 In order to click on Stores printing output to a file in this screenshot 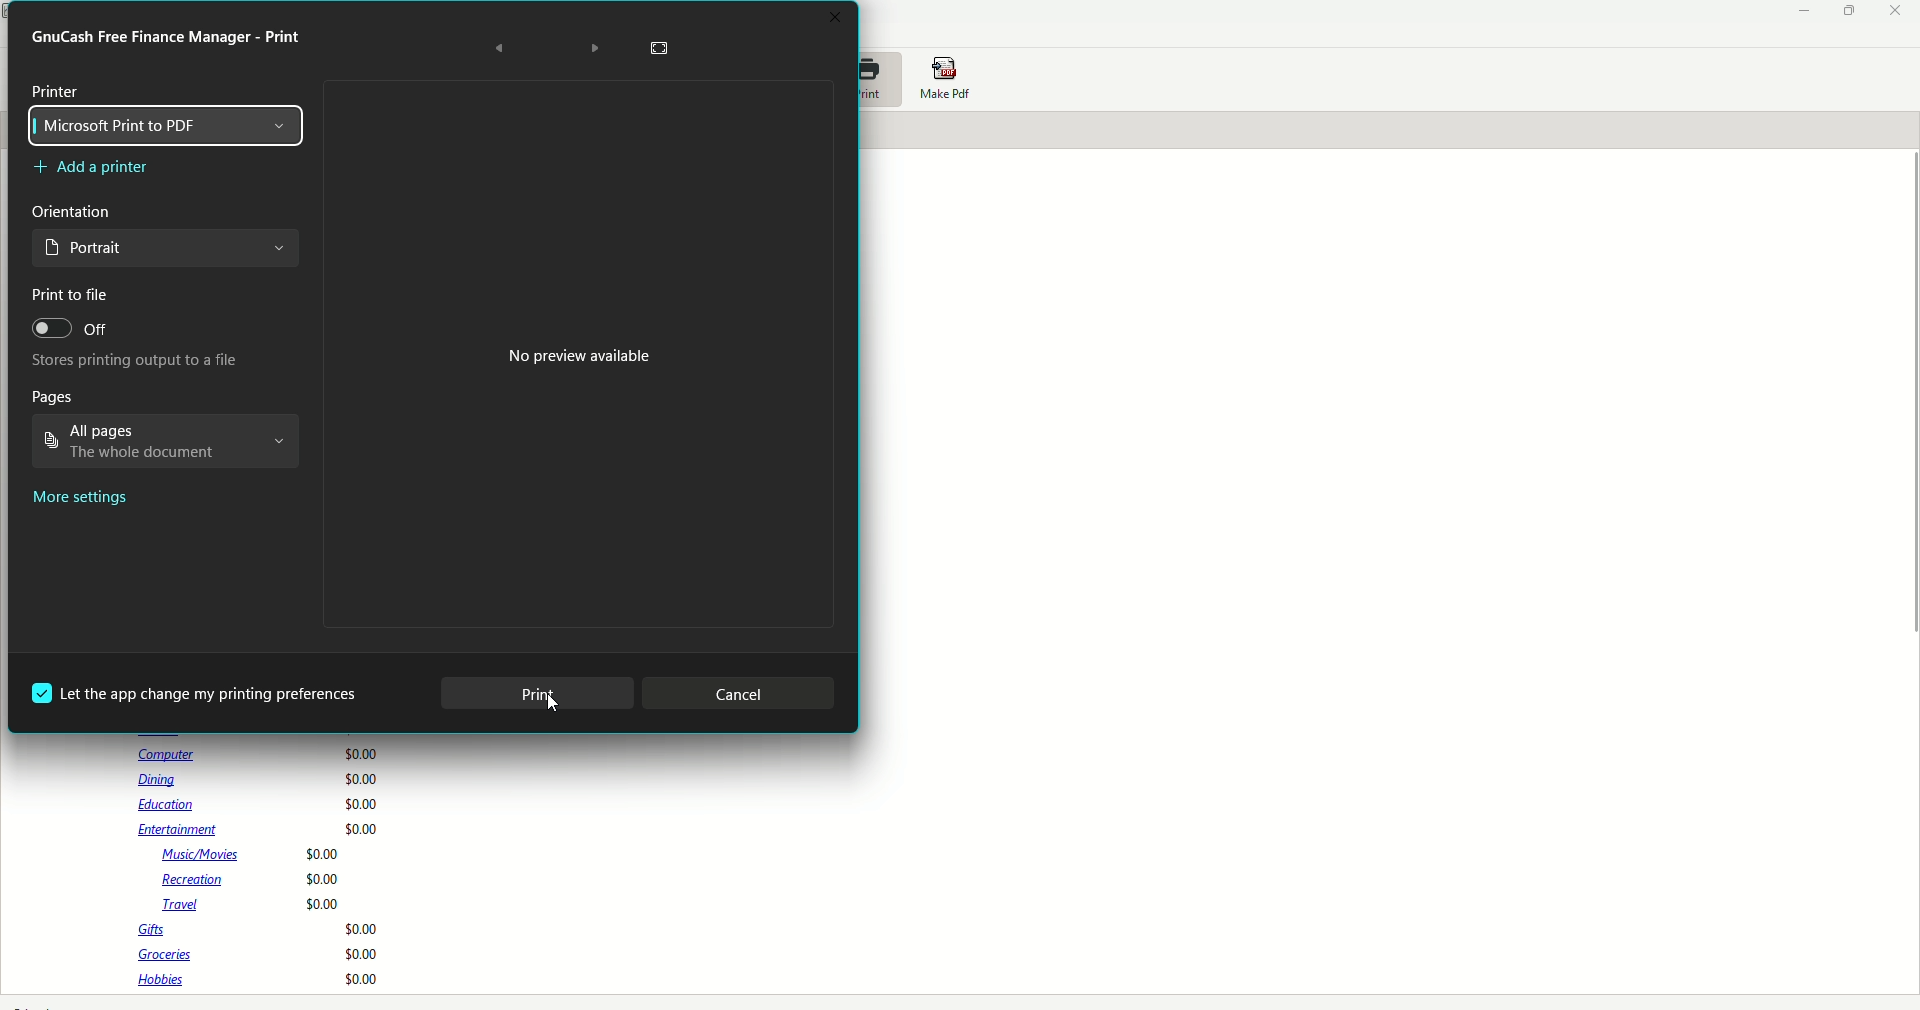, I will do `click(127, 362)`.